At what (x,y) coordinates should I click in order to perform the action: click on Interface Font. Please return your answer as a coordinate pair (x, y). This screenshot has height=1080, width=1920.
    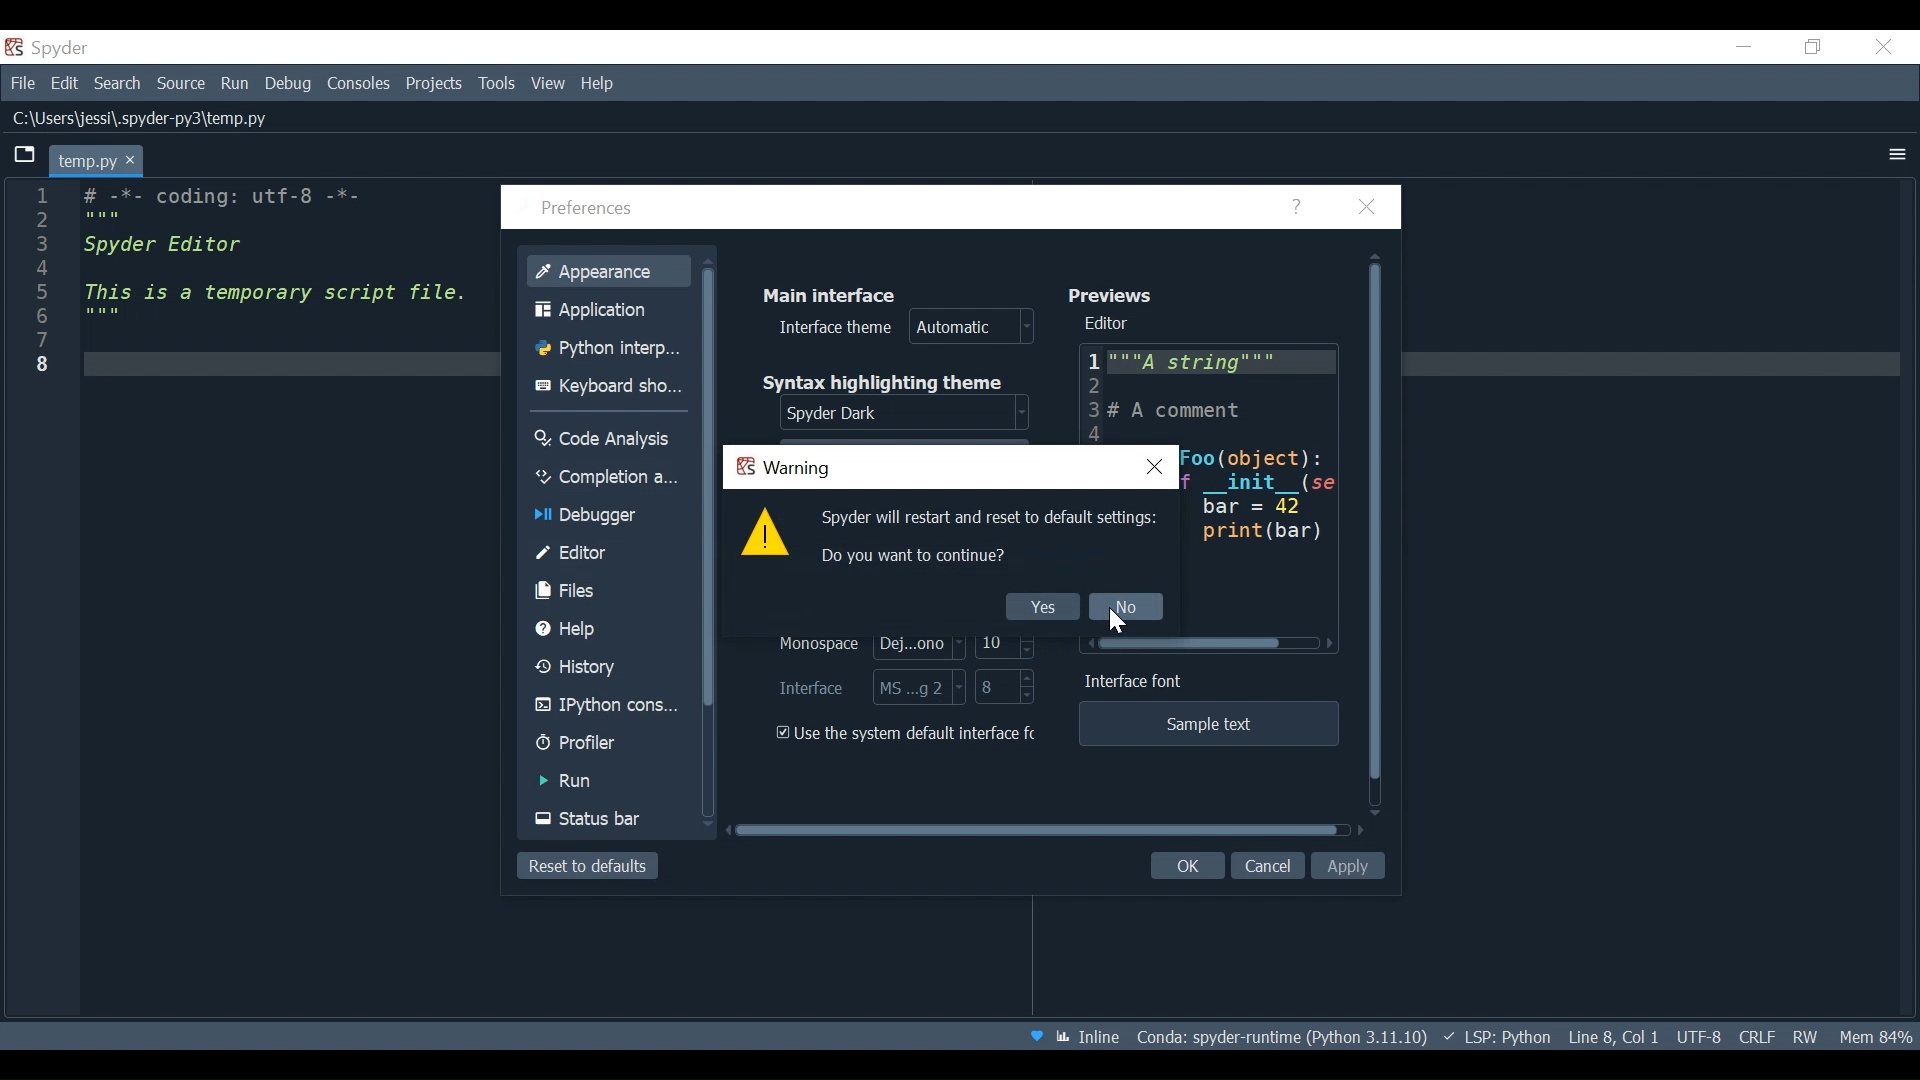
    Looking at the image, I should click on (1138, 682).